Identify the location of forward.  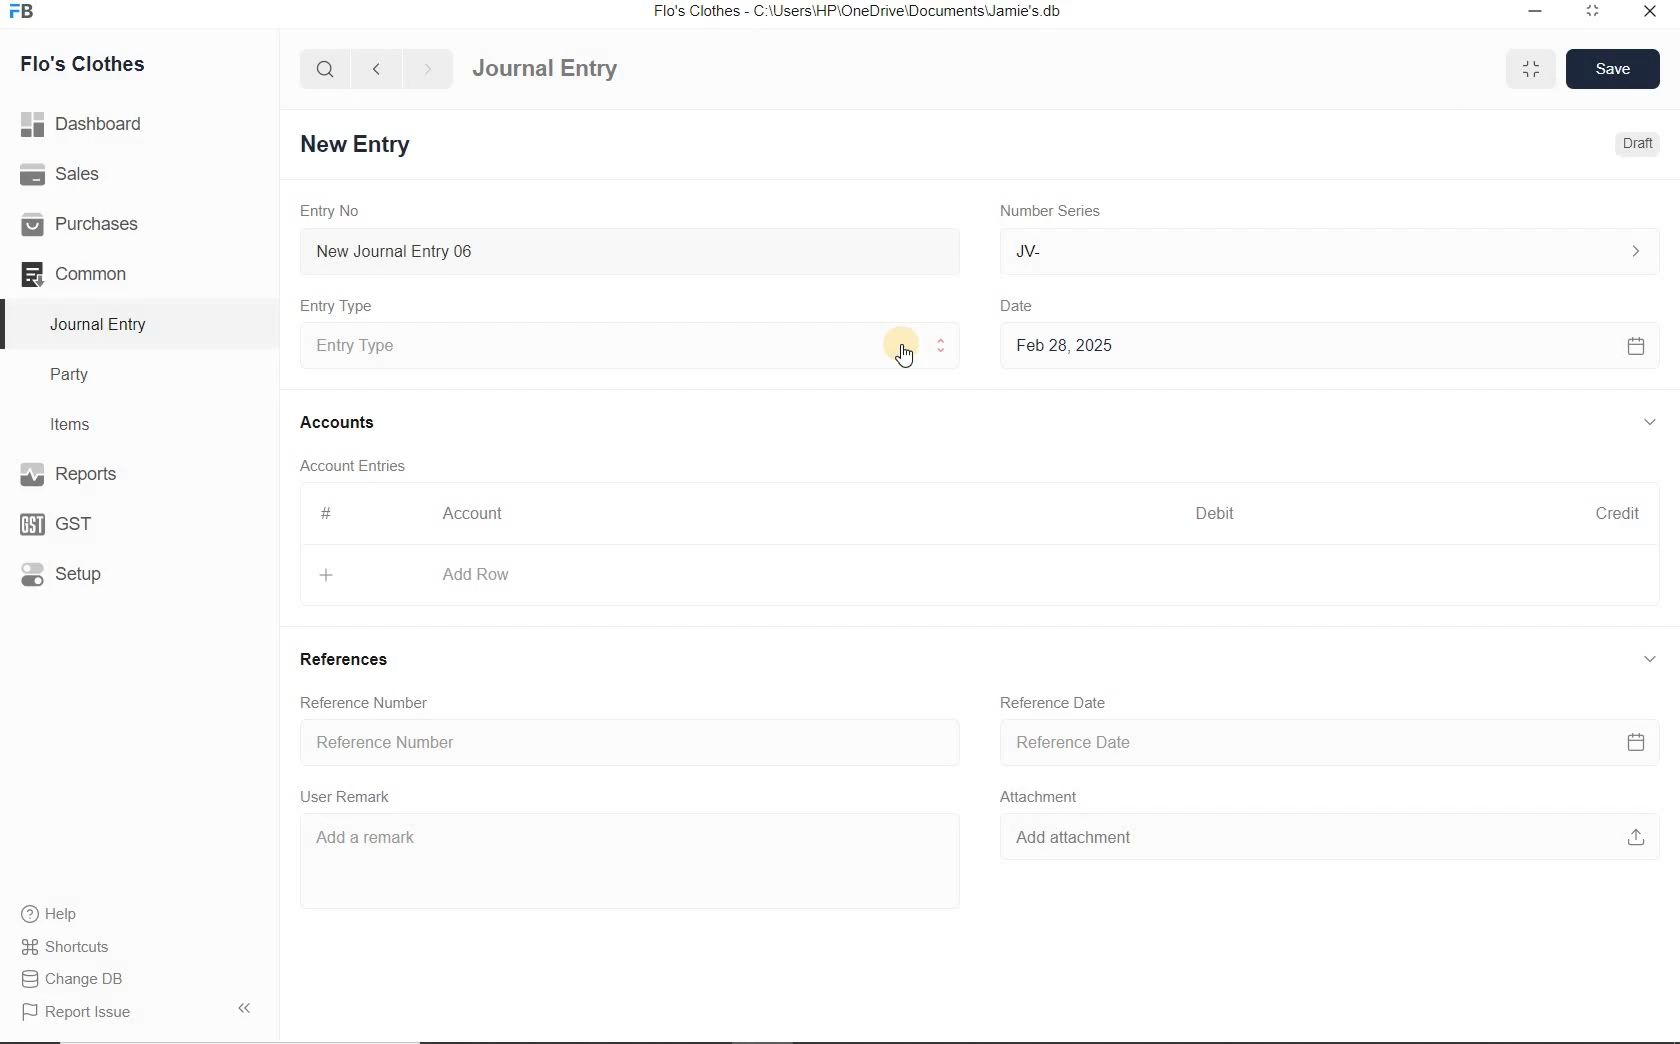
(429, 69).